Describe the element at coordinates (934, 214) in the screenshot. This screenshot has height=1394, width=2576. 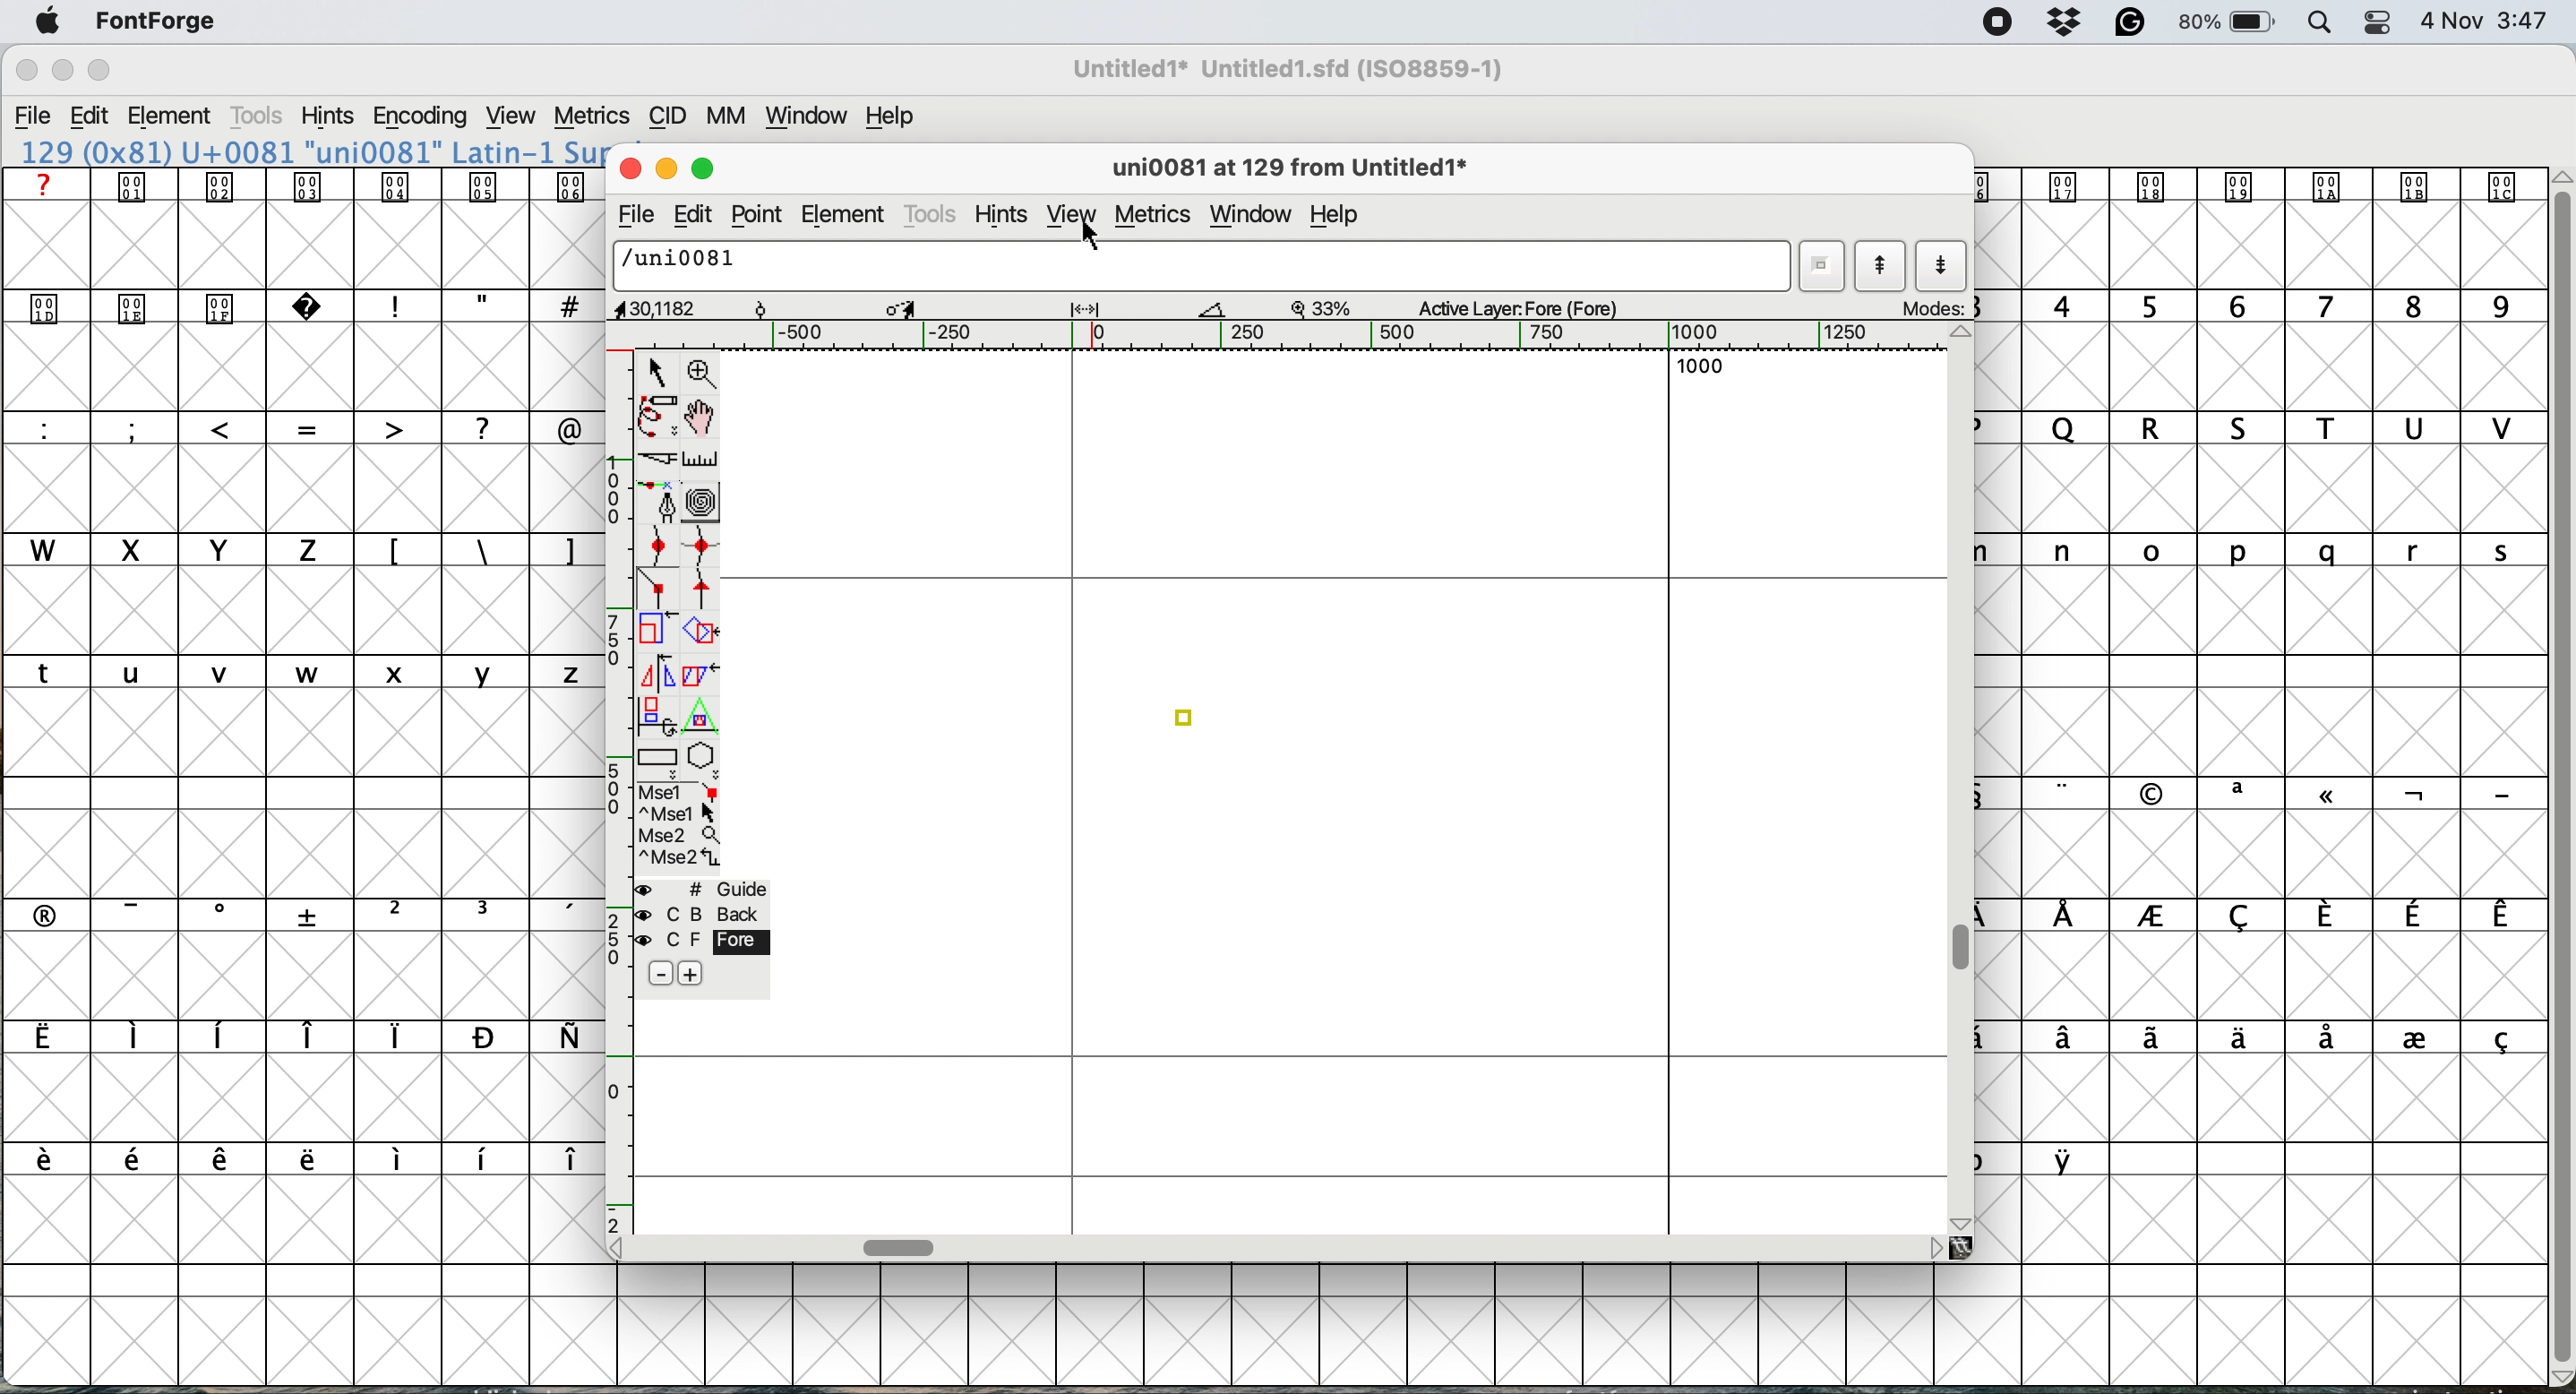
I see `tools` at that location.